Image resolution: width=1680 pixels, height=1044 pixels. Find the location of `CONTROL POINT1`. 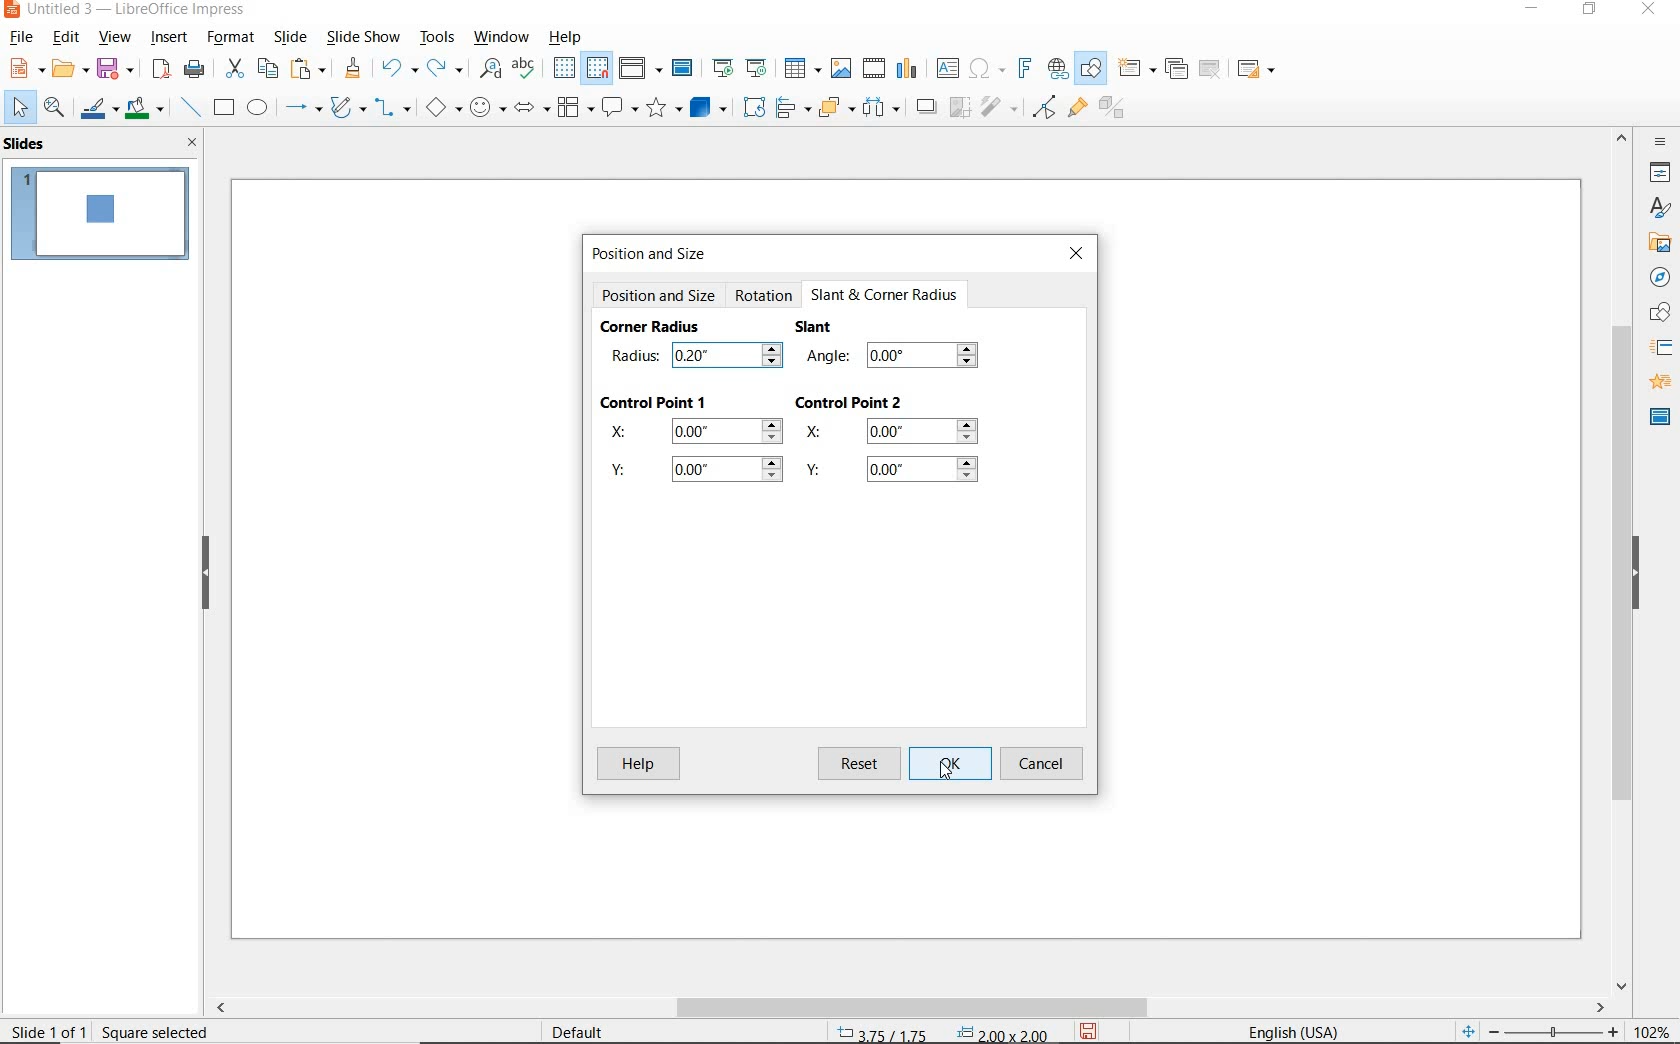

CONTROL POINT1 is located at coordinates (656, 400).